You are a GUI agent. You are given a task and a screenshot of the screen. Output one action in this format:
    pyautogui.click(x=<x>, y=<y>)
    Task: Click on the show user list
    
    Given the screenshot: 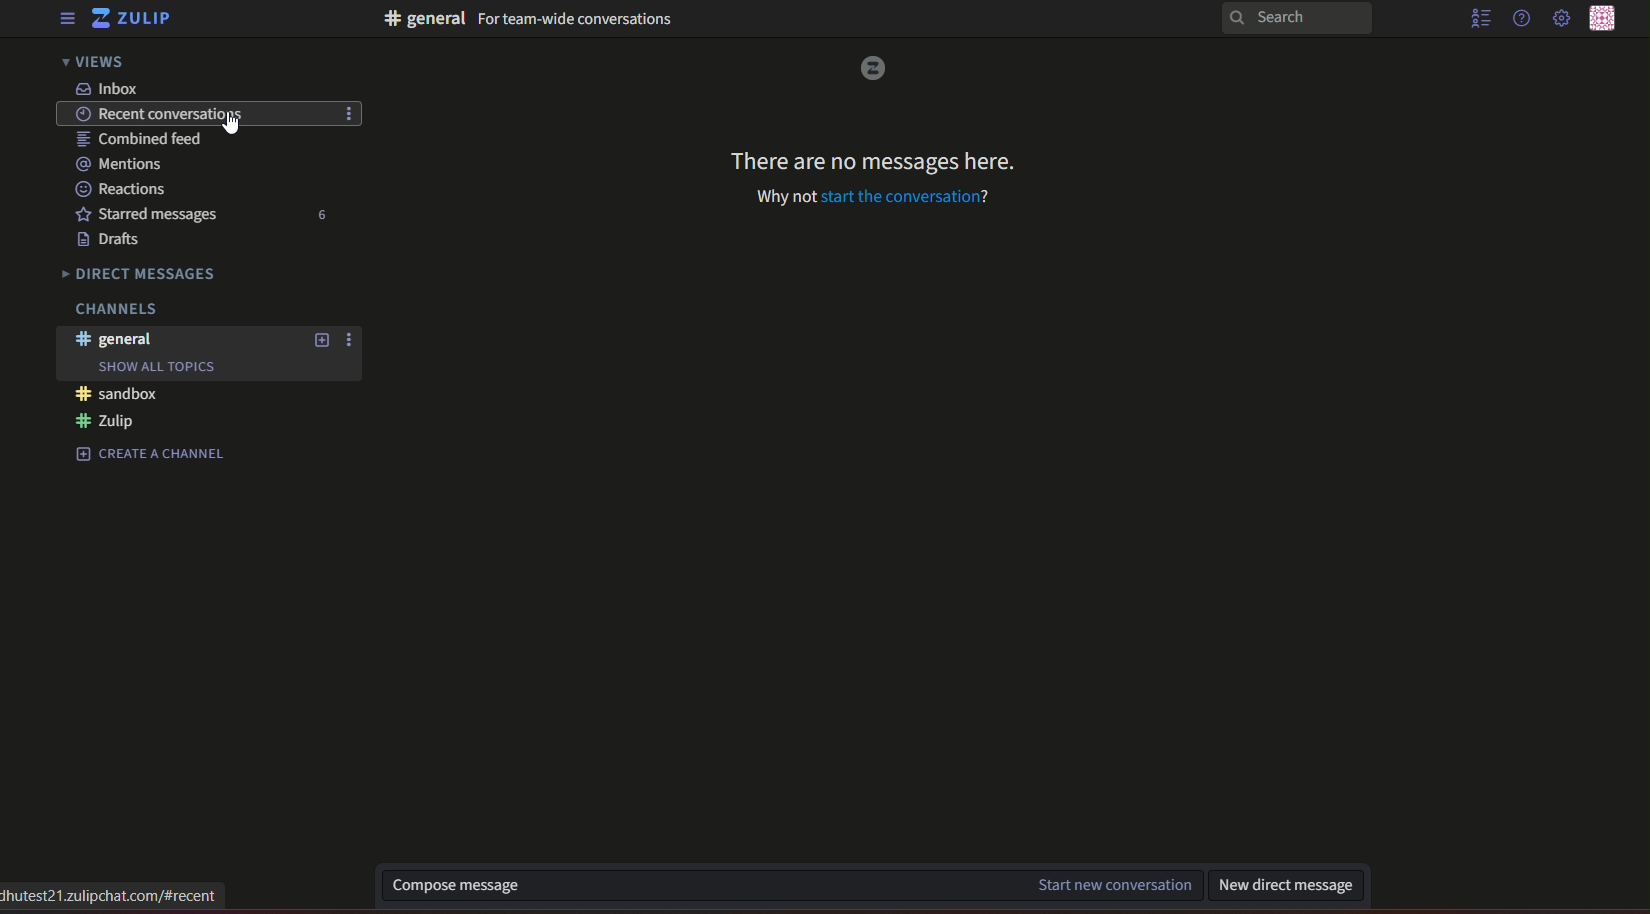 What is the action you would take?
    pyautogui.click(x=1478, y=21)
    